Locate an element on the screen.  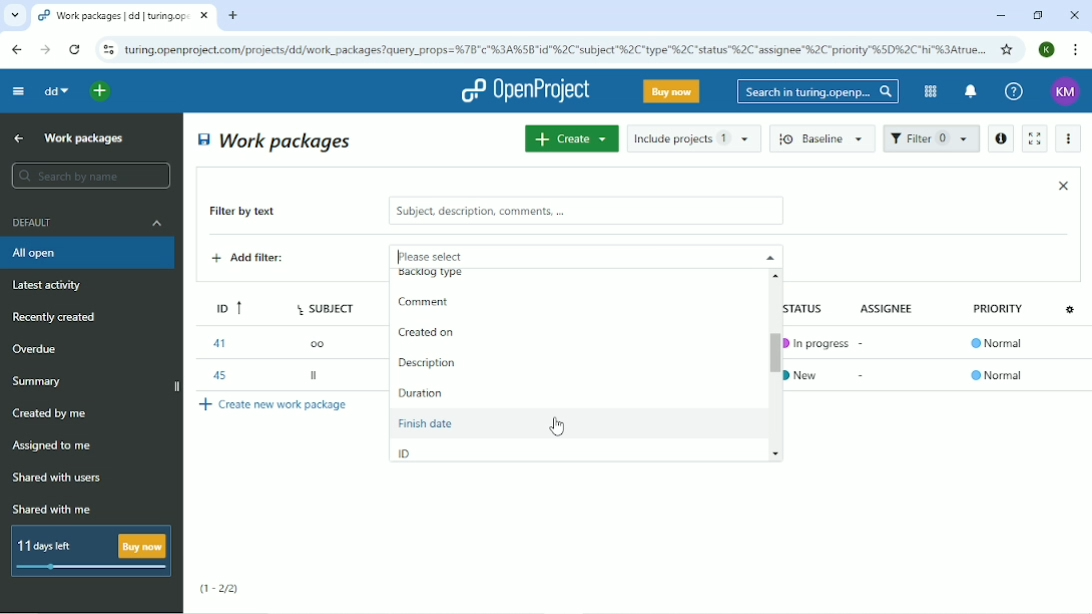
Normal is located at coordinates (997, 375).